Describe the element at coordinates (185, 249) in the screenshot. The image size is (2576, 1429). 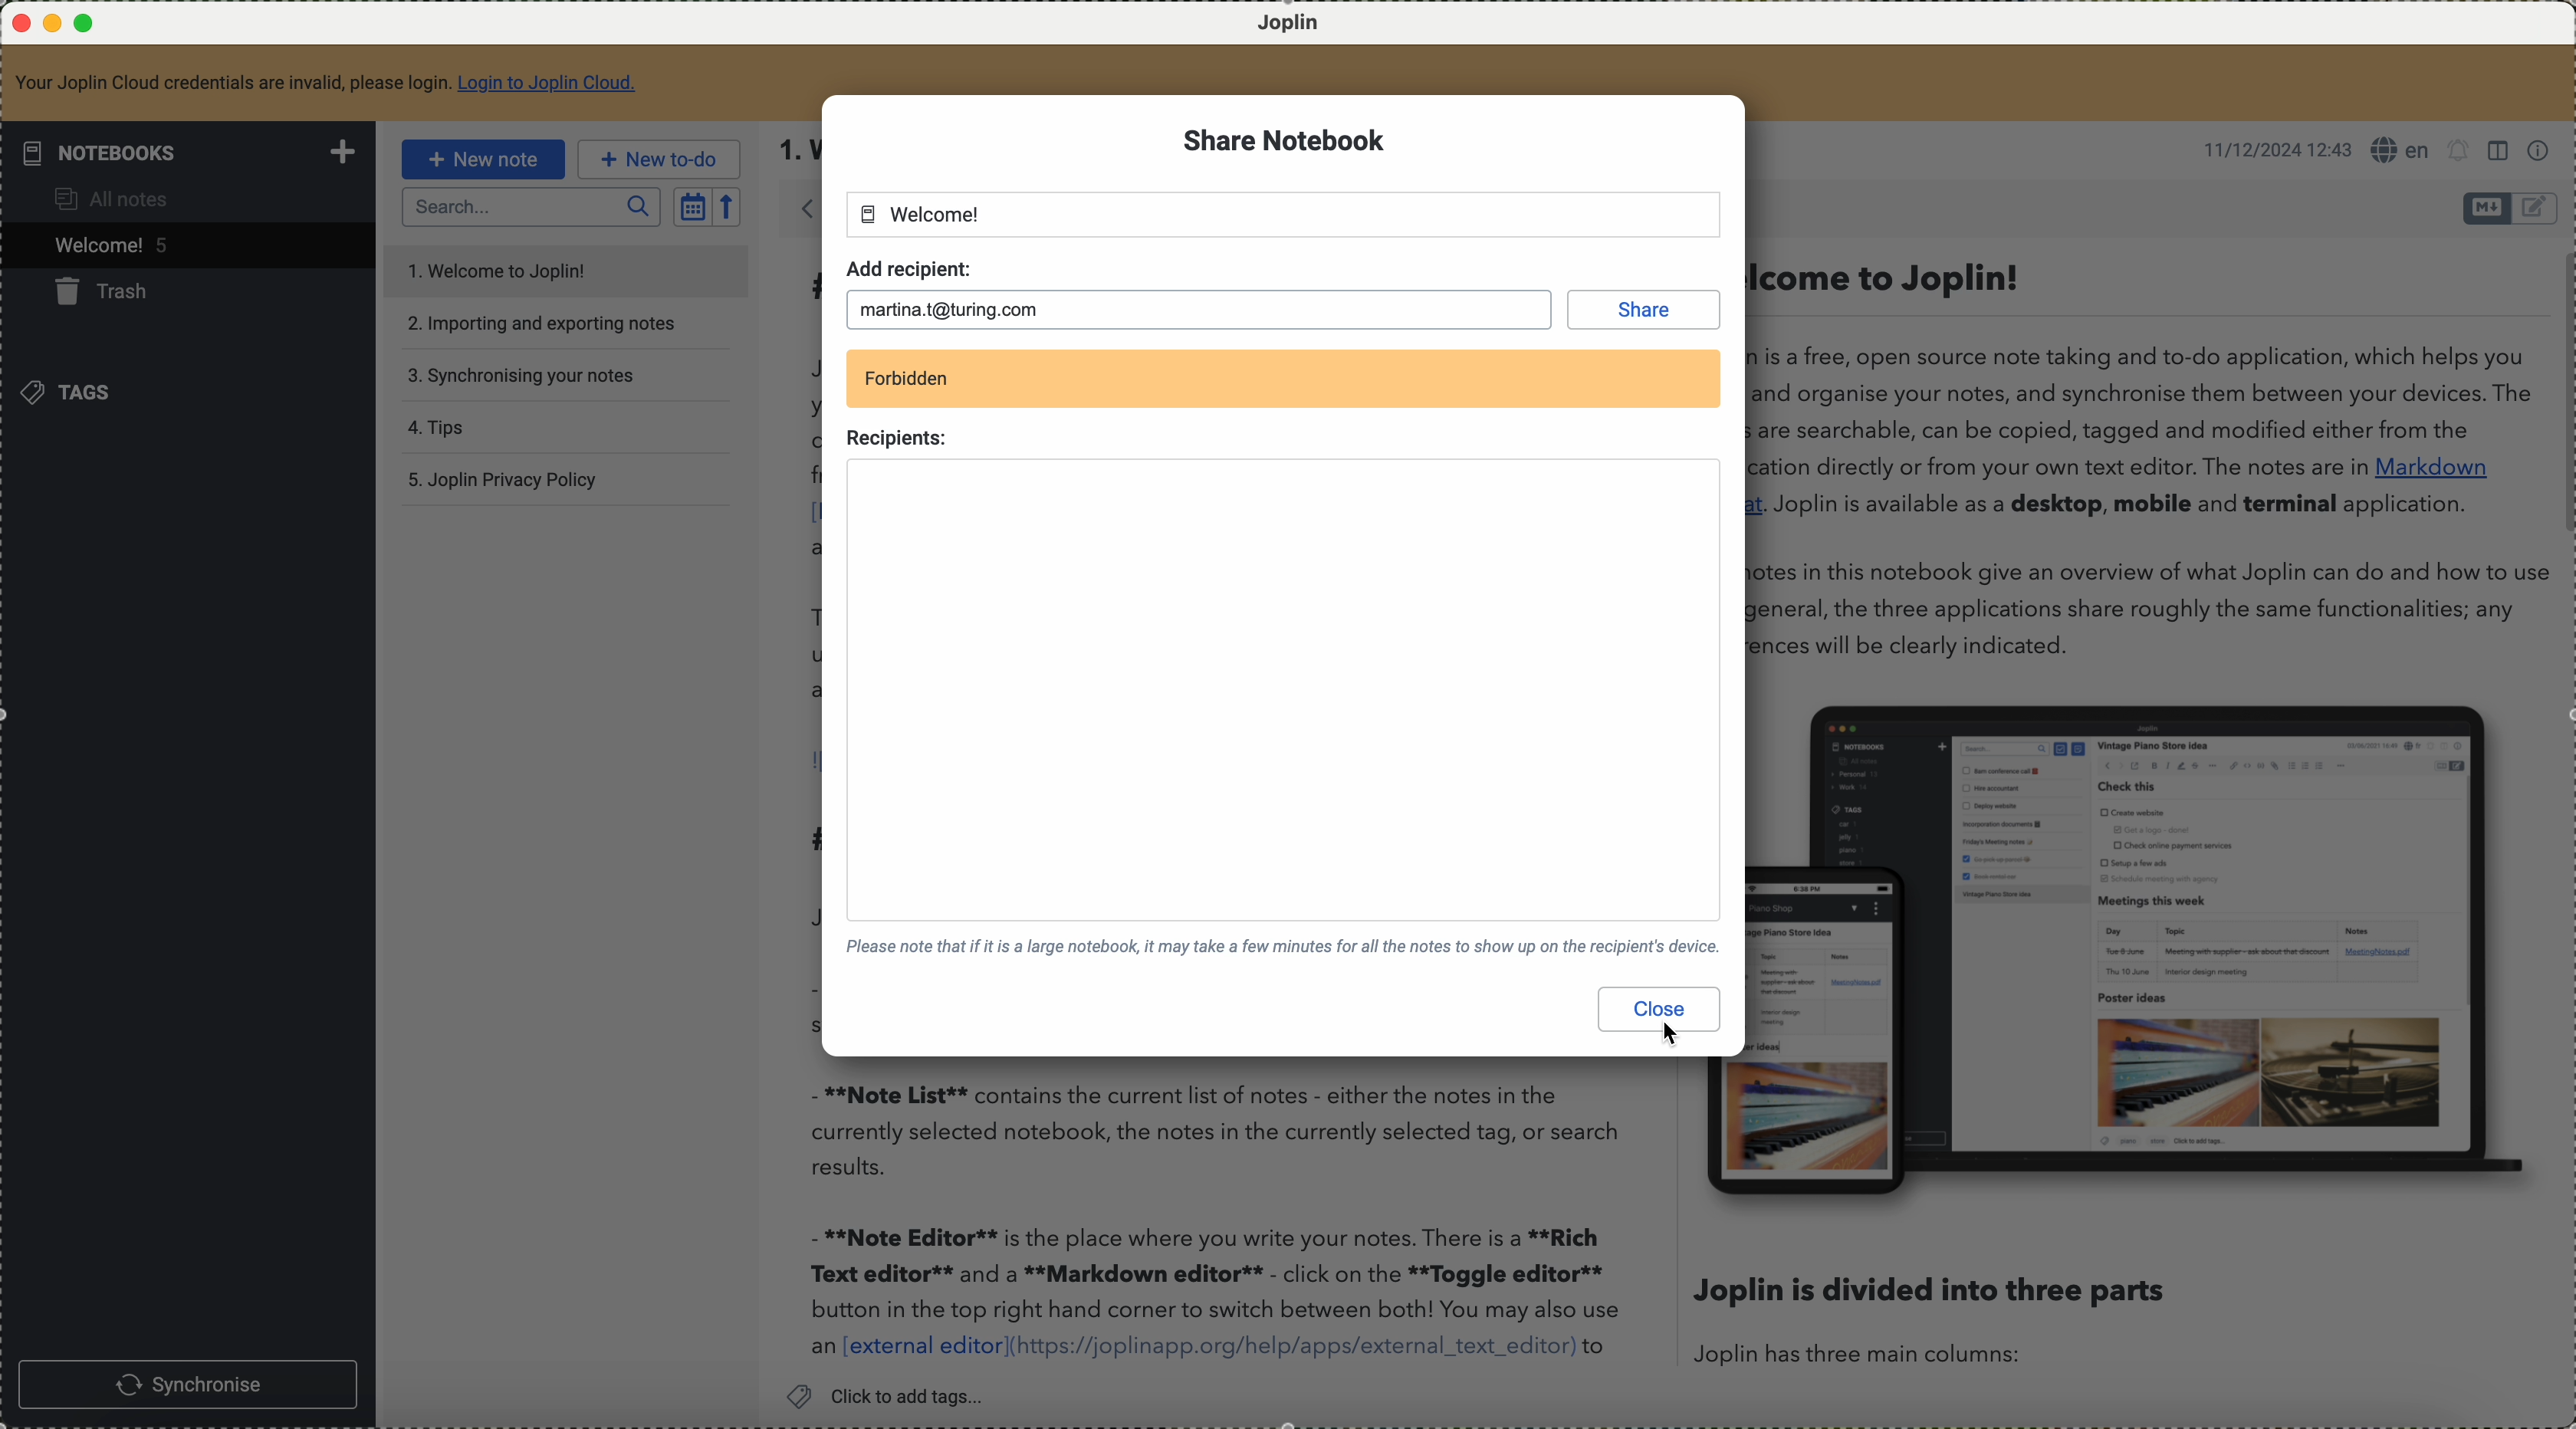
I see `click on welcome note` at that location.